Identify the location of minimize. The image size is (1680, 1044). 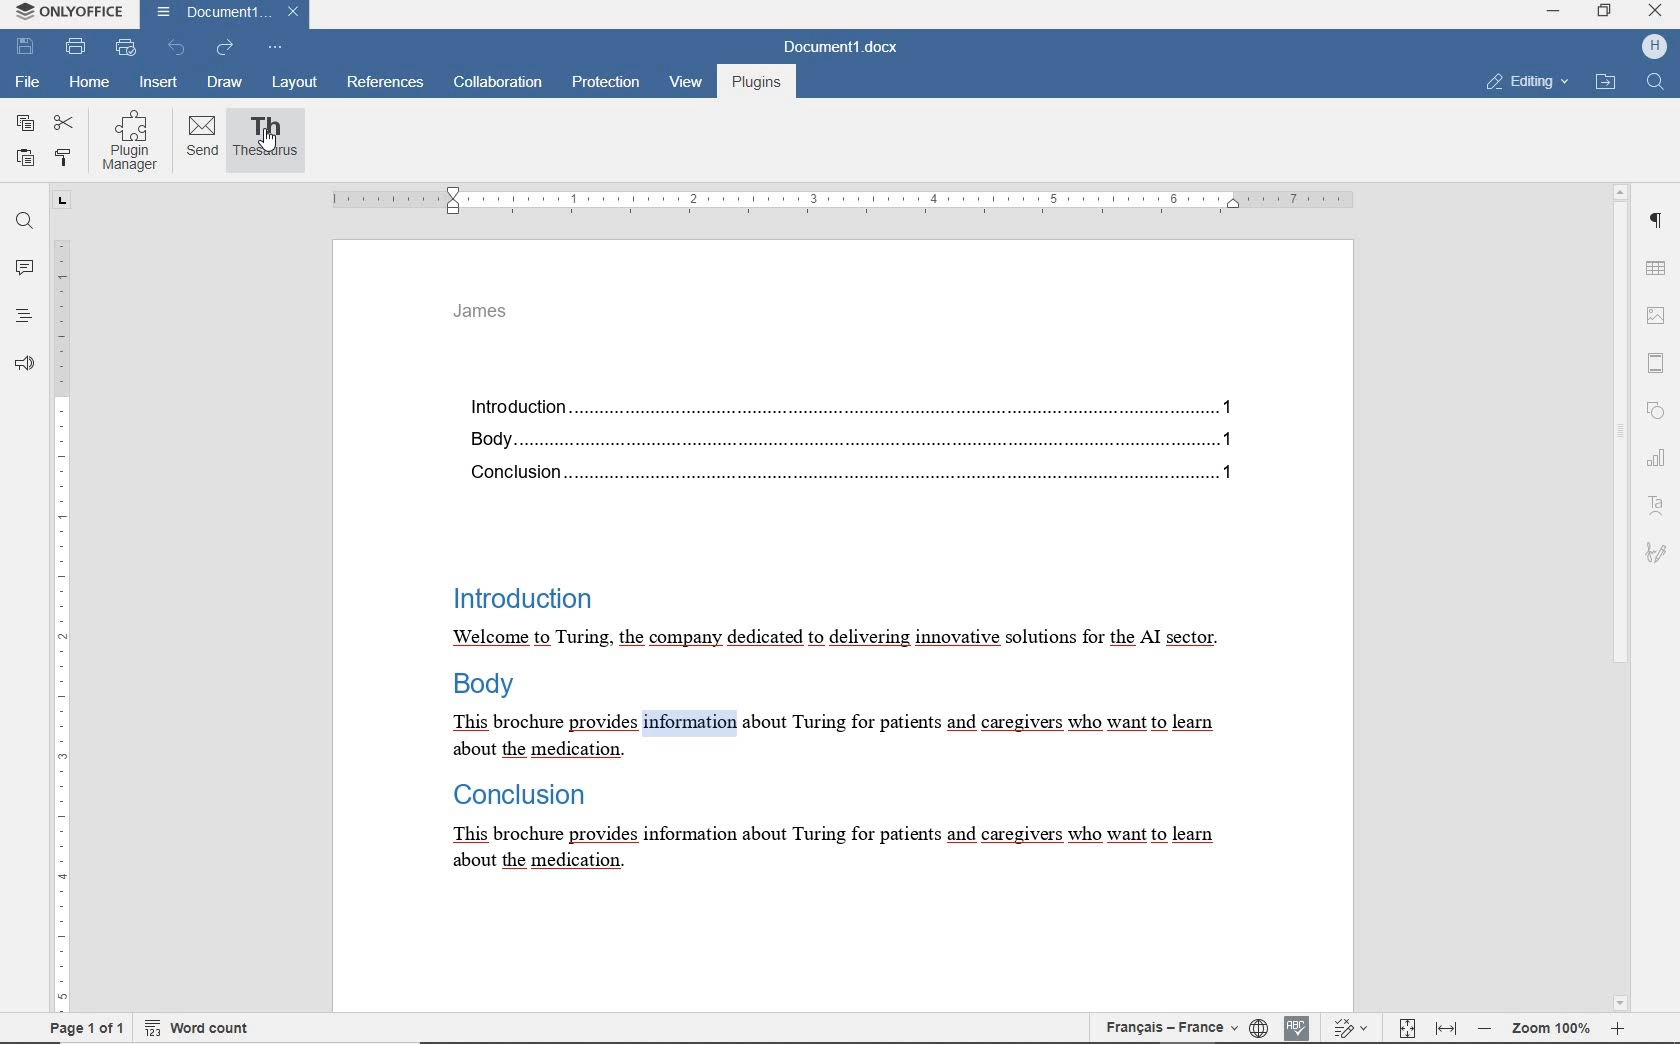
(1558, 14).